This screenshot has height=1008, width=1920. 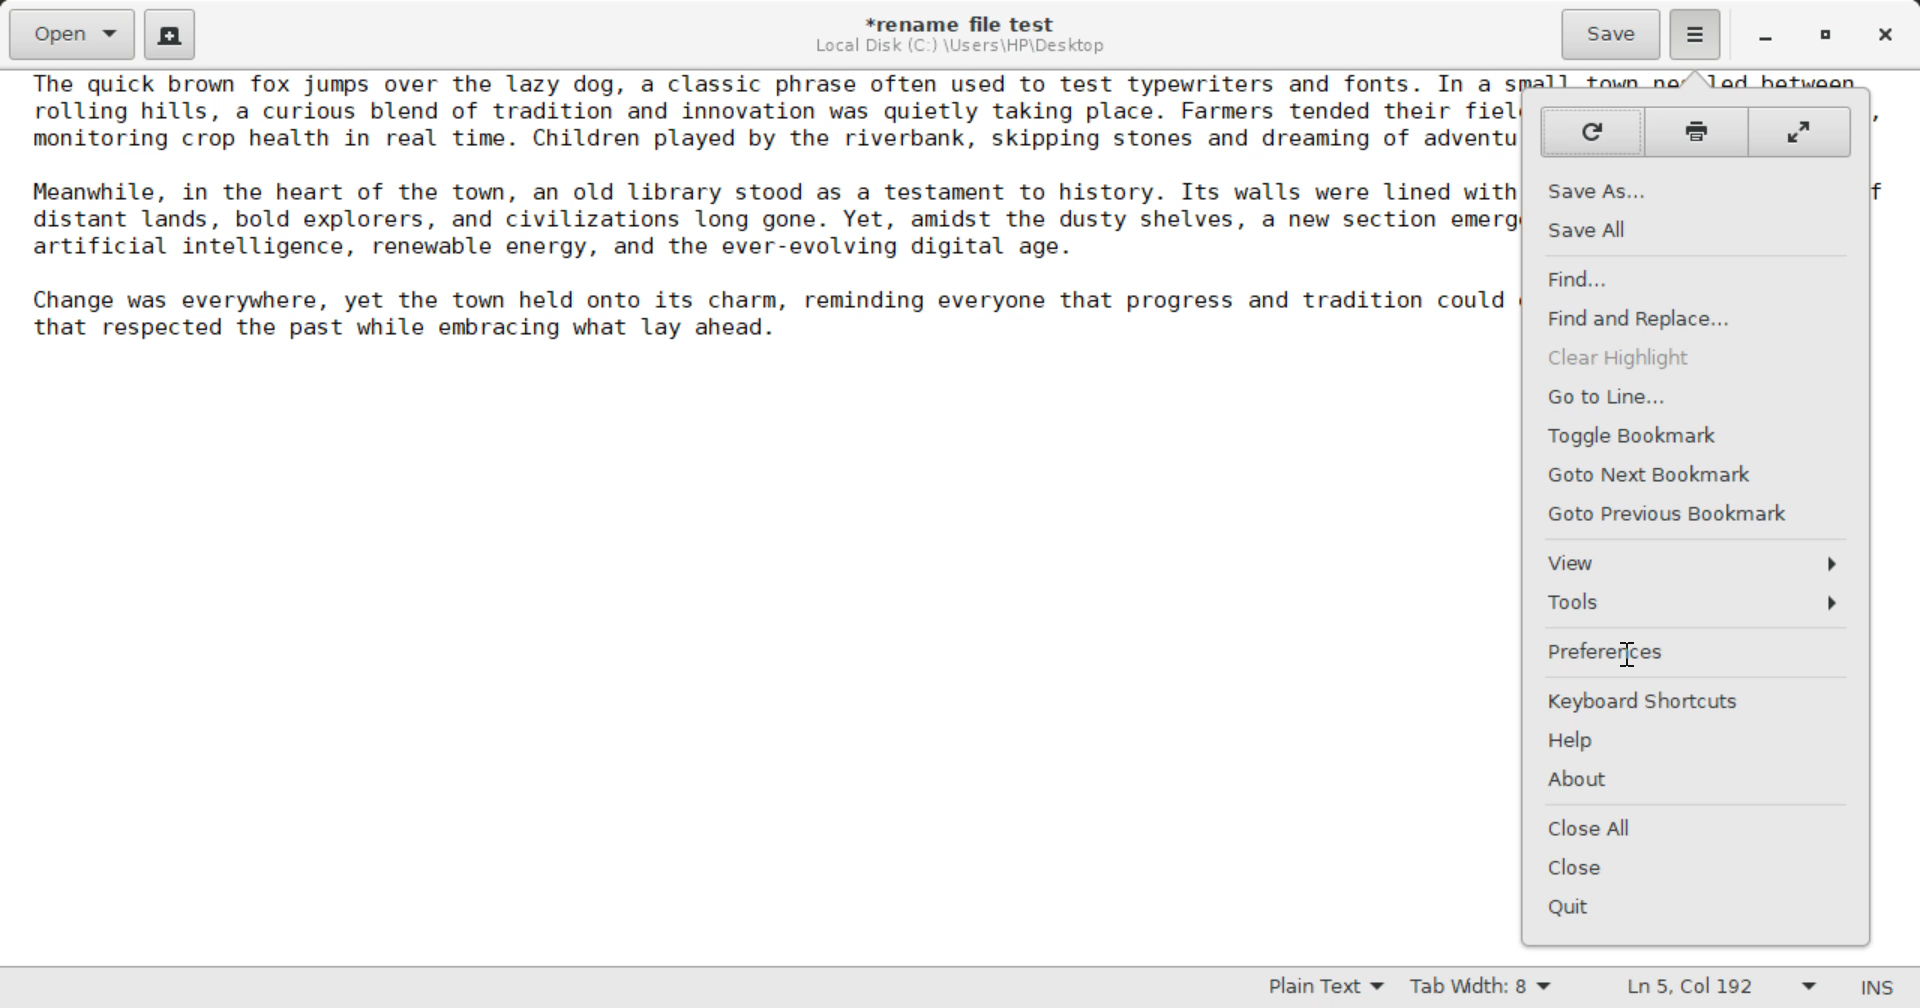 I want to click on File Name , so click(x=966, y=21).